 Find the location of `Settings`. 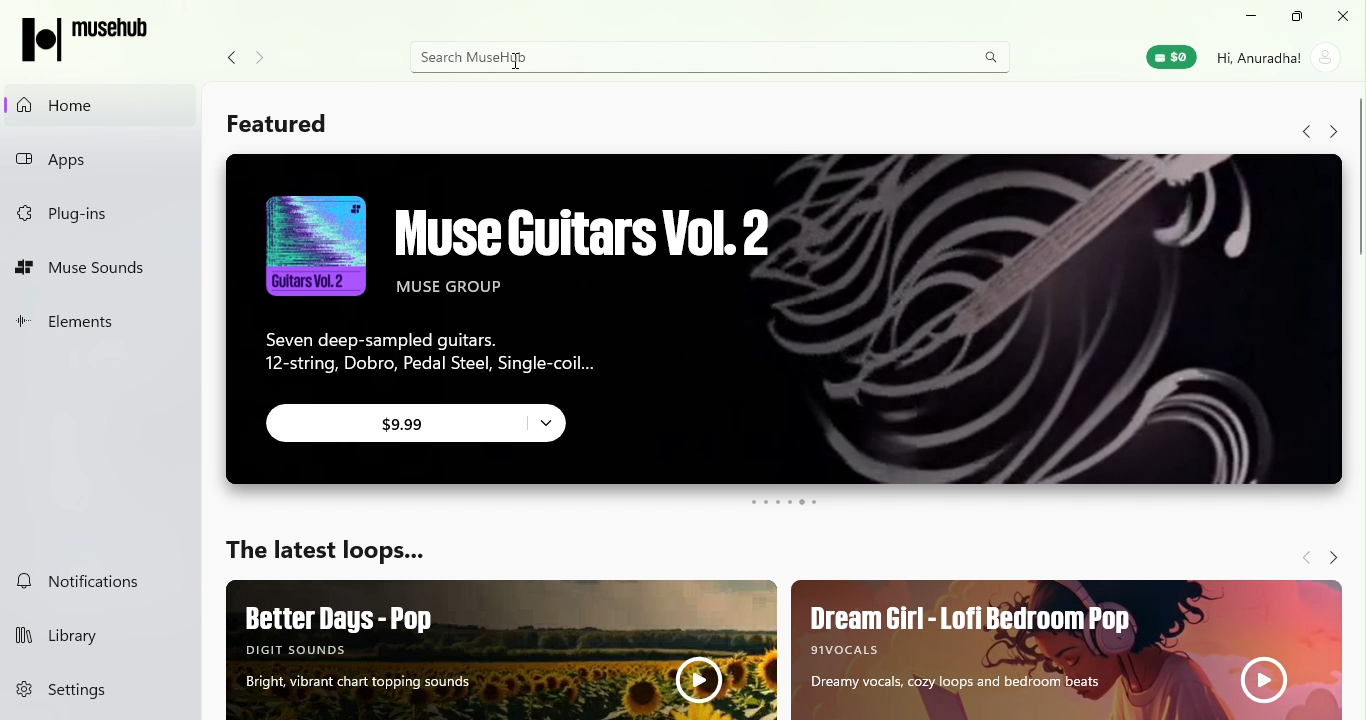

Settings is located at coordinates (102, 690).